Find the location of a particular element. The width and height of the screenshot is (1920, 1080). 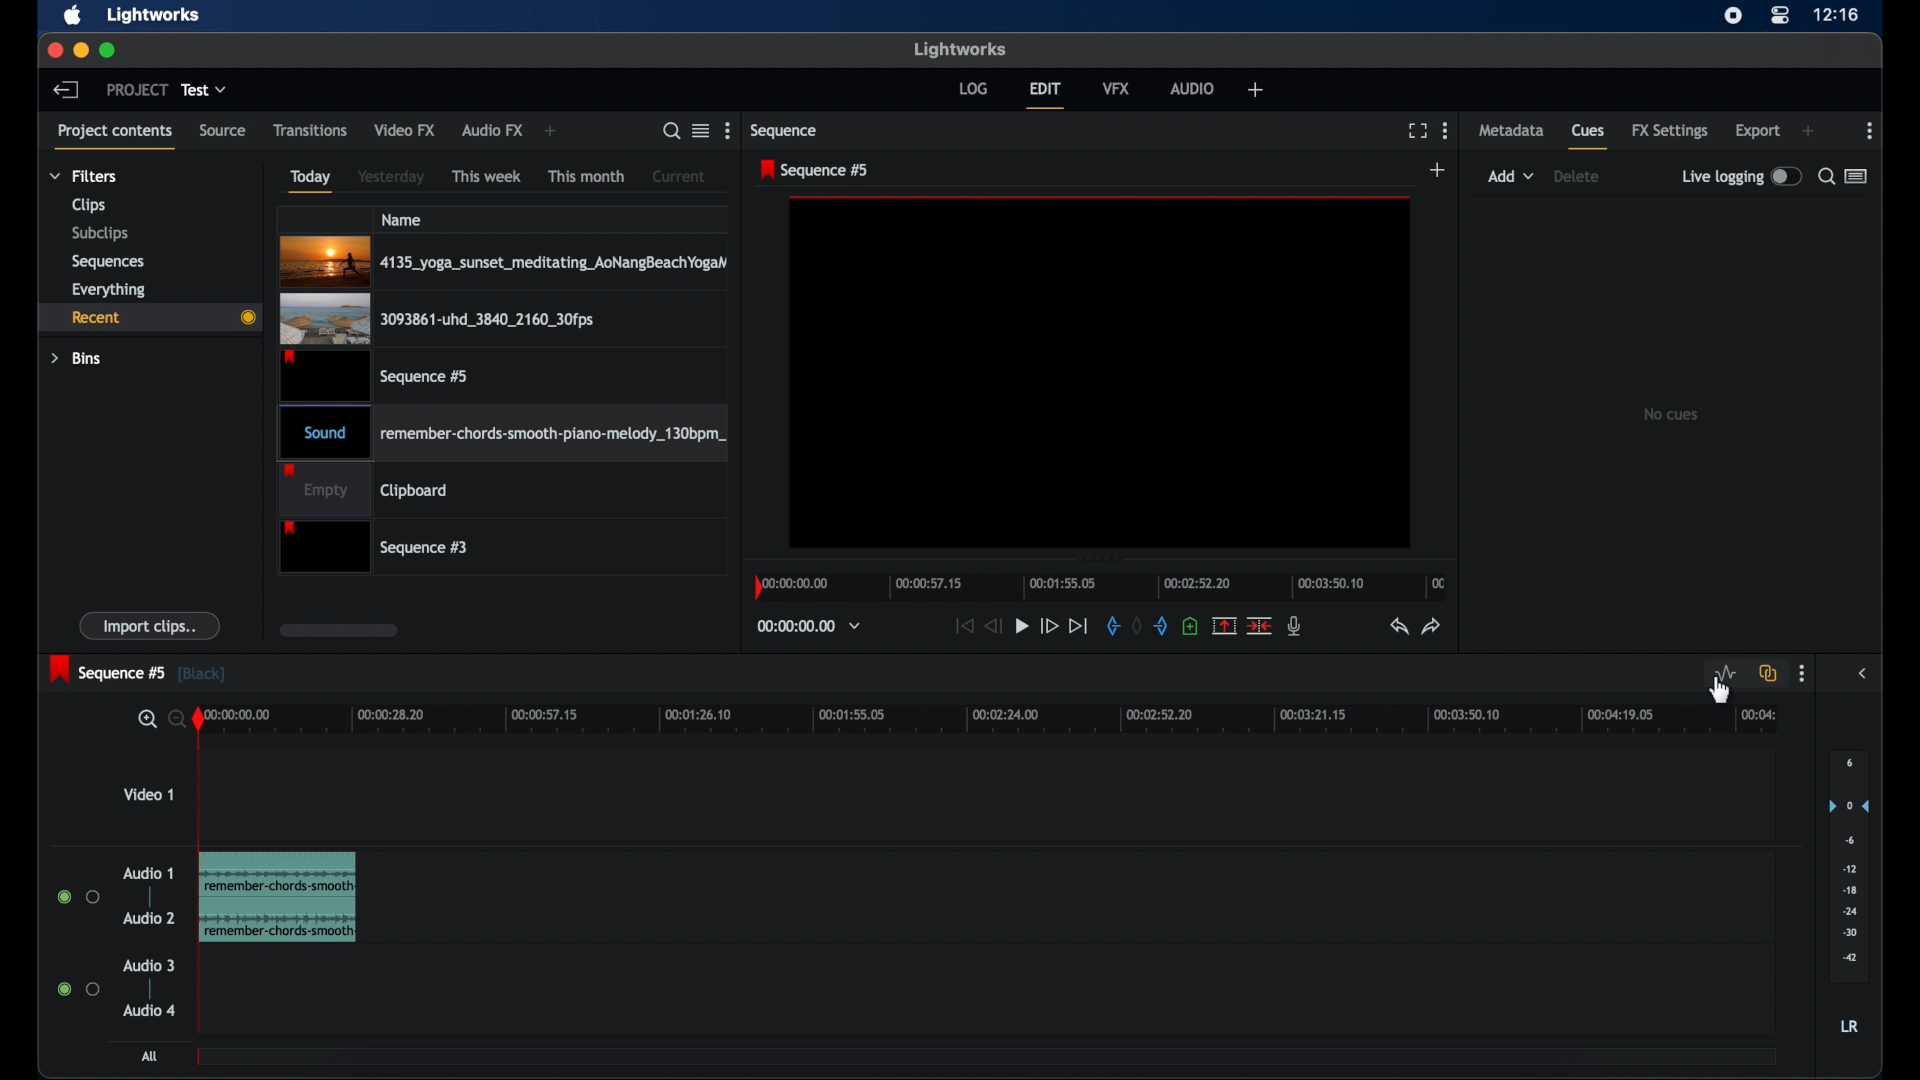

recent is located at coordinates (151, 317).